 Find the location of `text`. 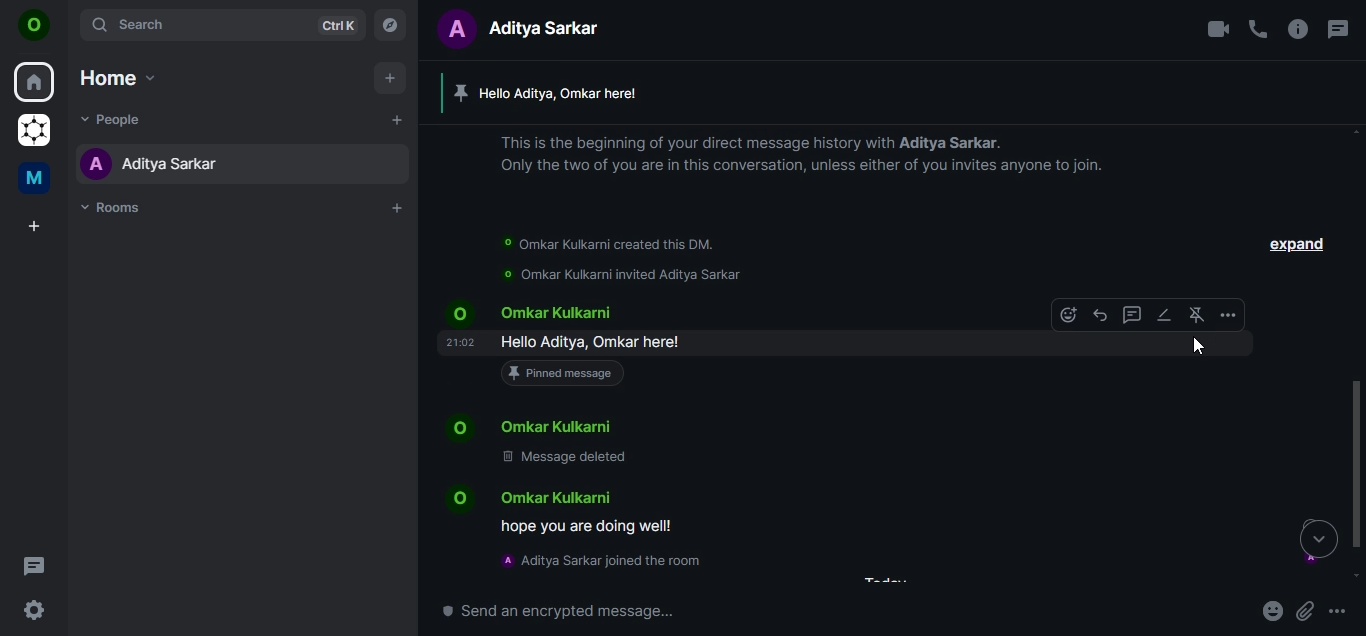

text is located at coordinates (572, 433).